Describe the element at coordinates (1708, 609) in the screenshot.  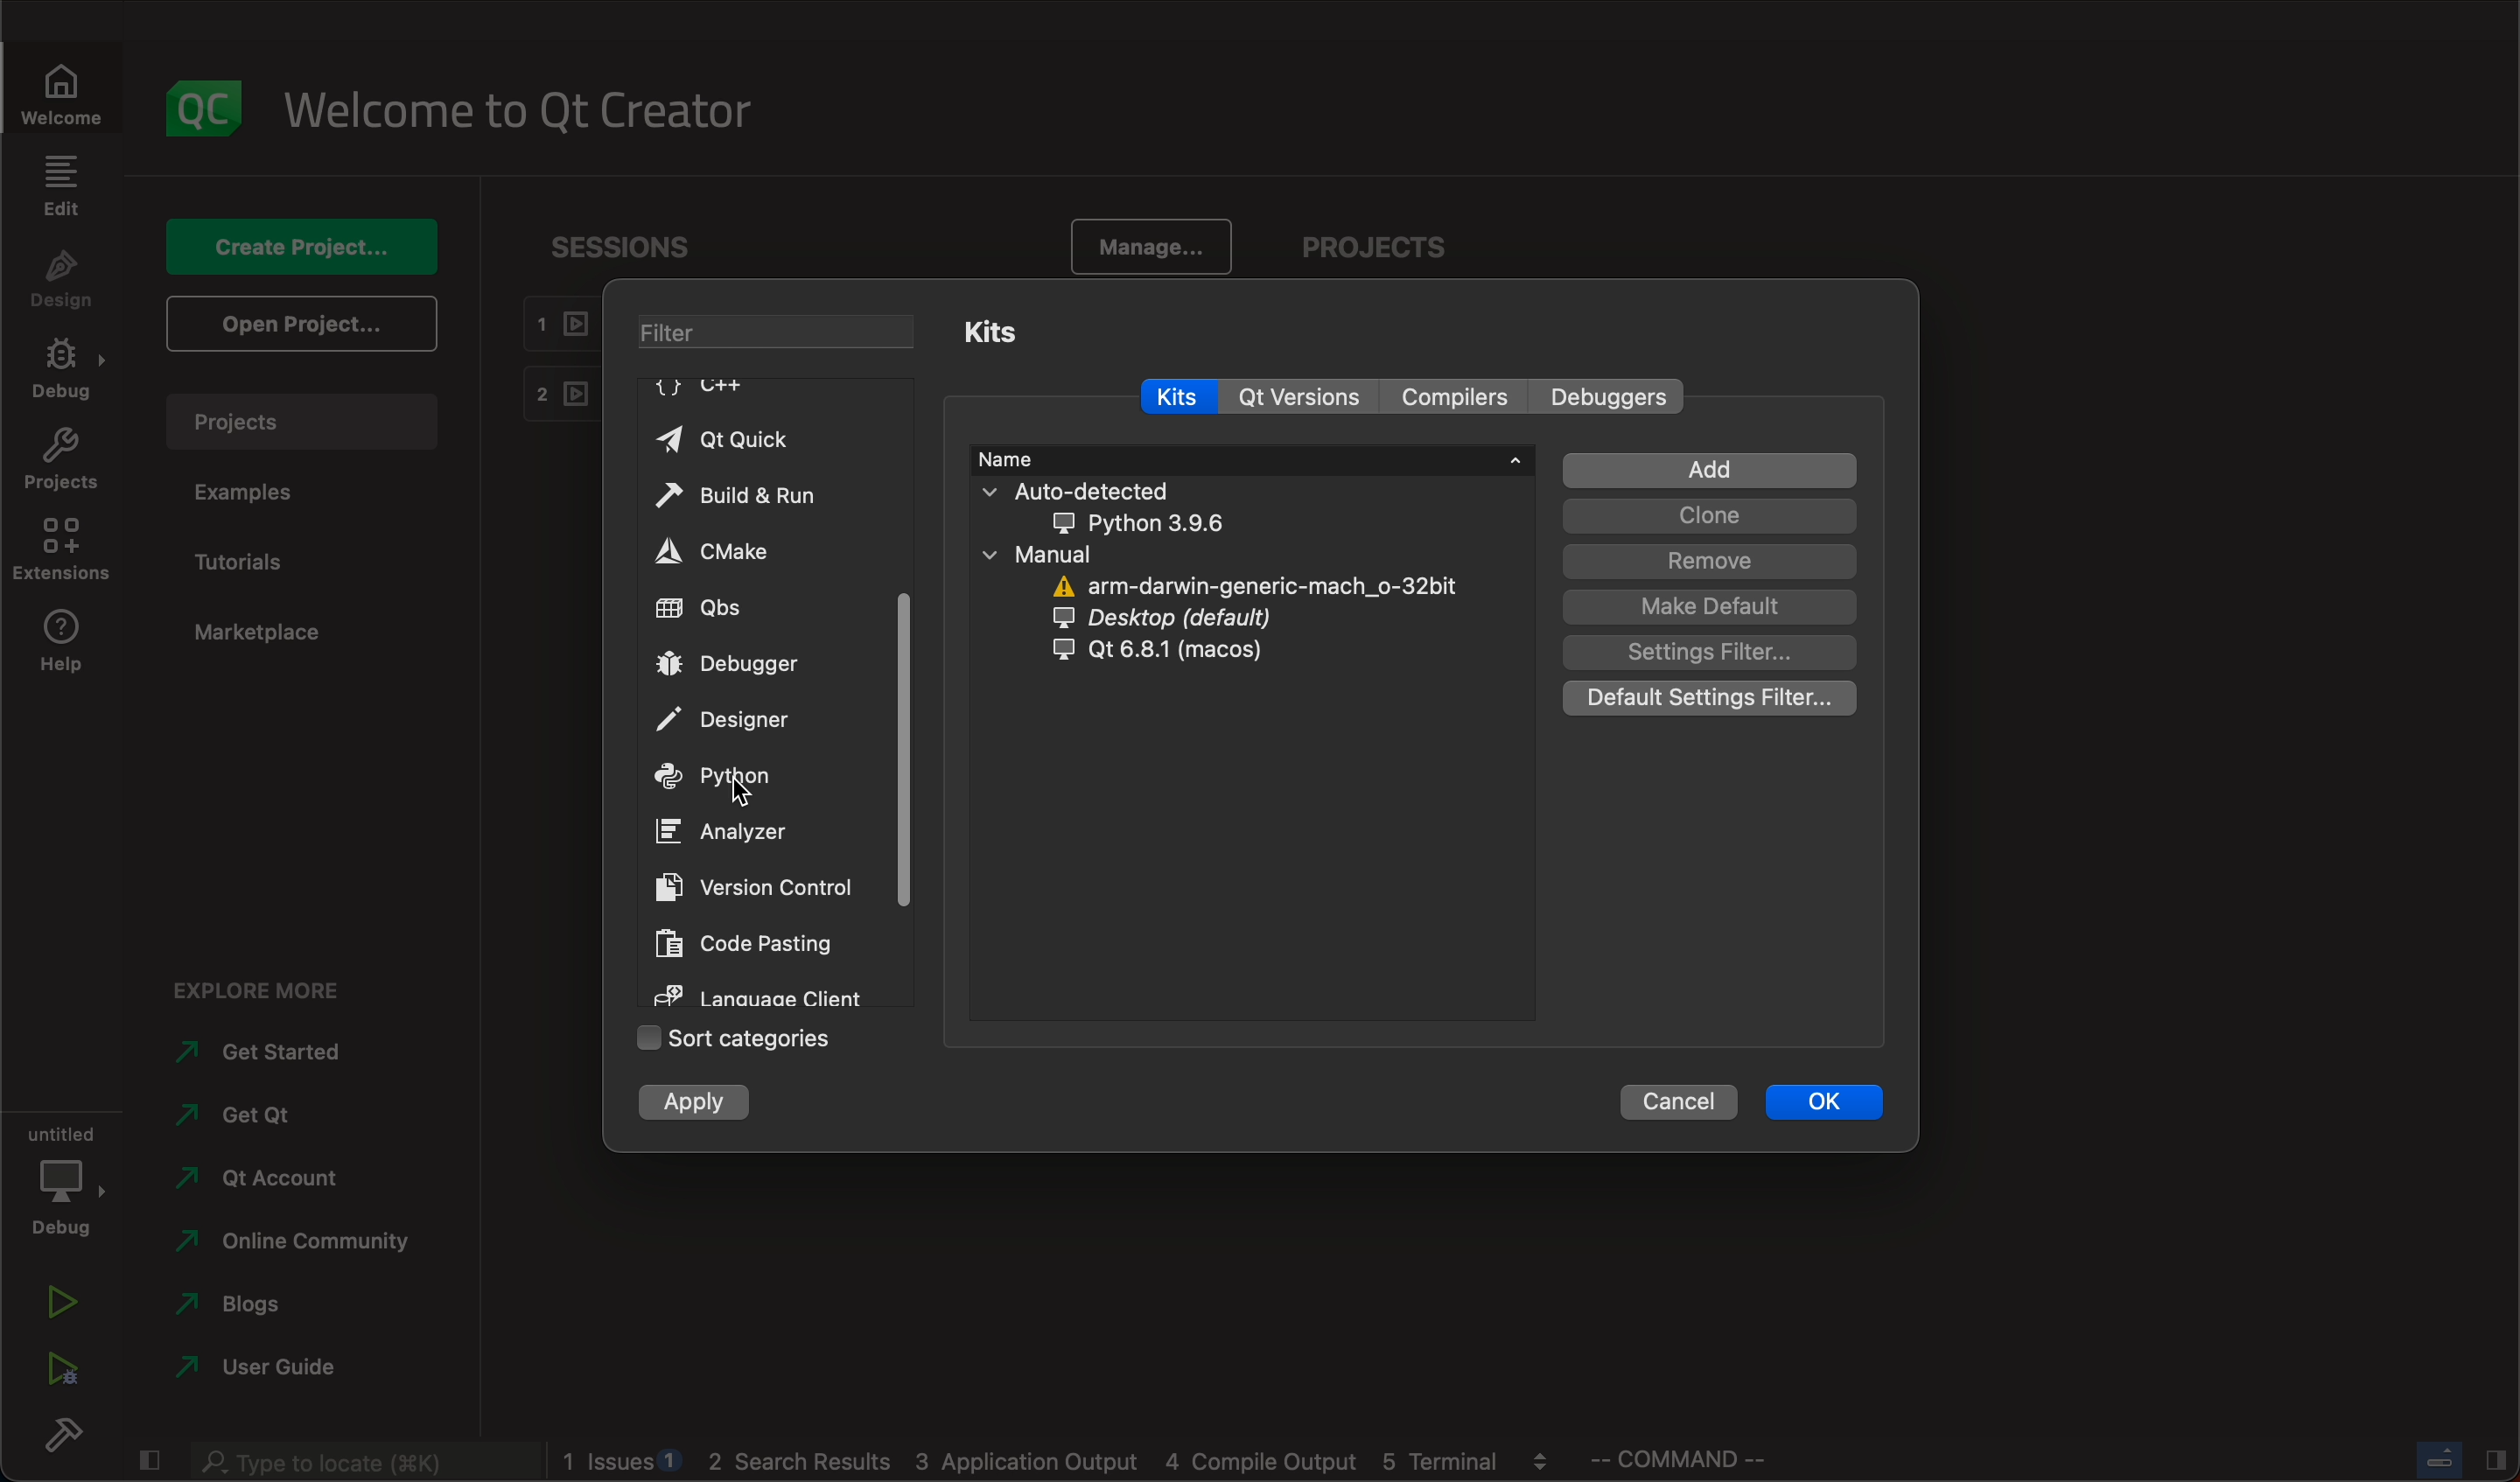
I see `make default` at that location.